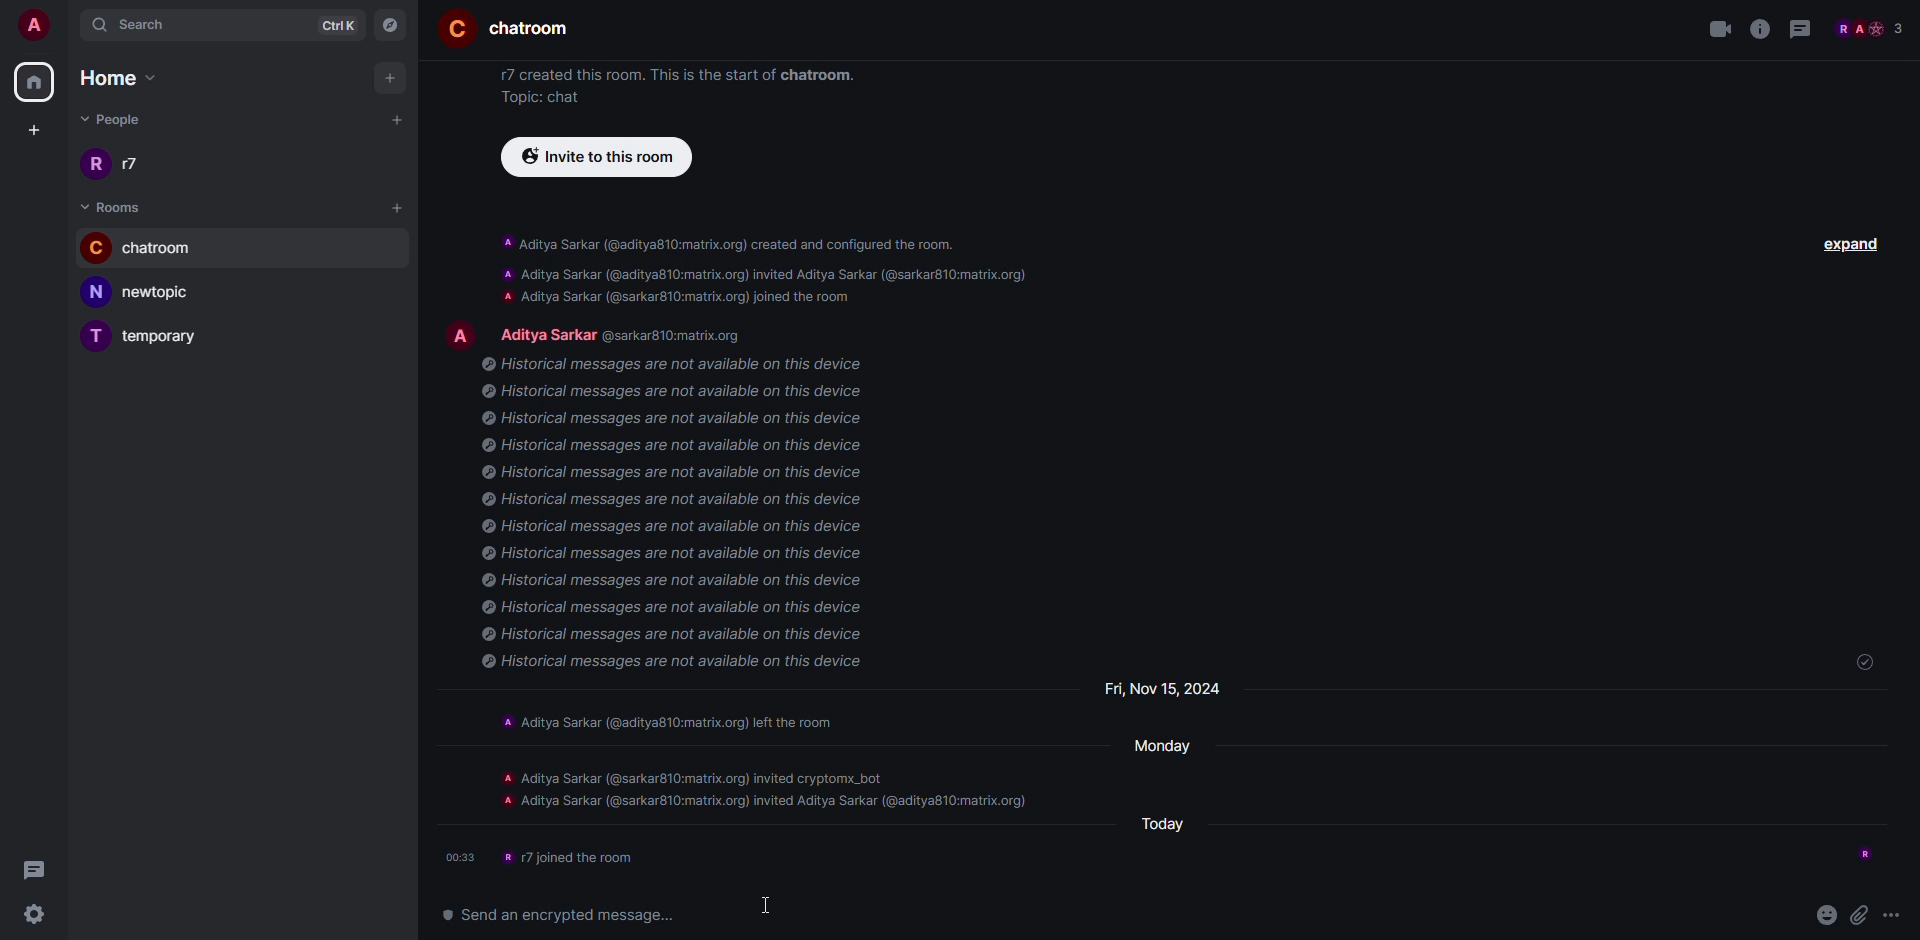  I want to click on add, so click(399, 118).